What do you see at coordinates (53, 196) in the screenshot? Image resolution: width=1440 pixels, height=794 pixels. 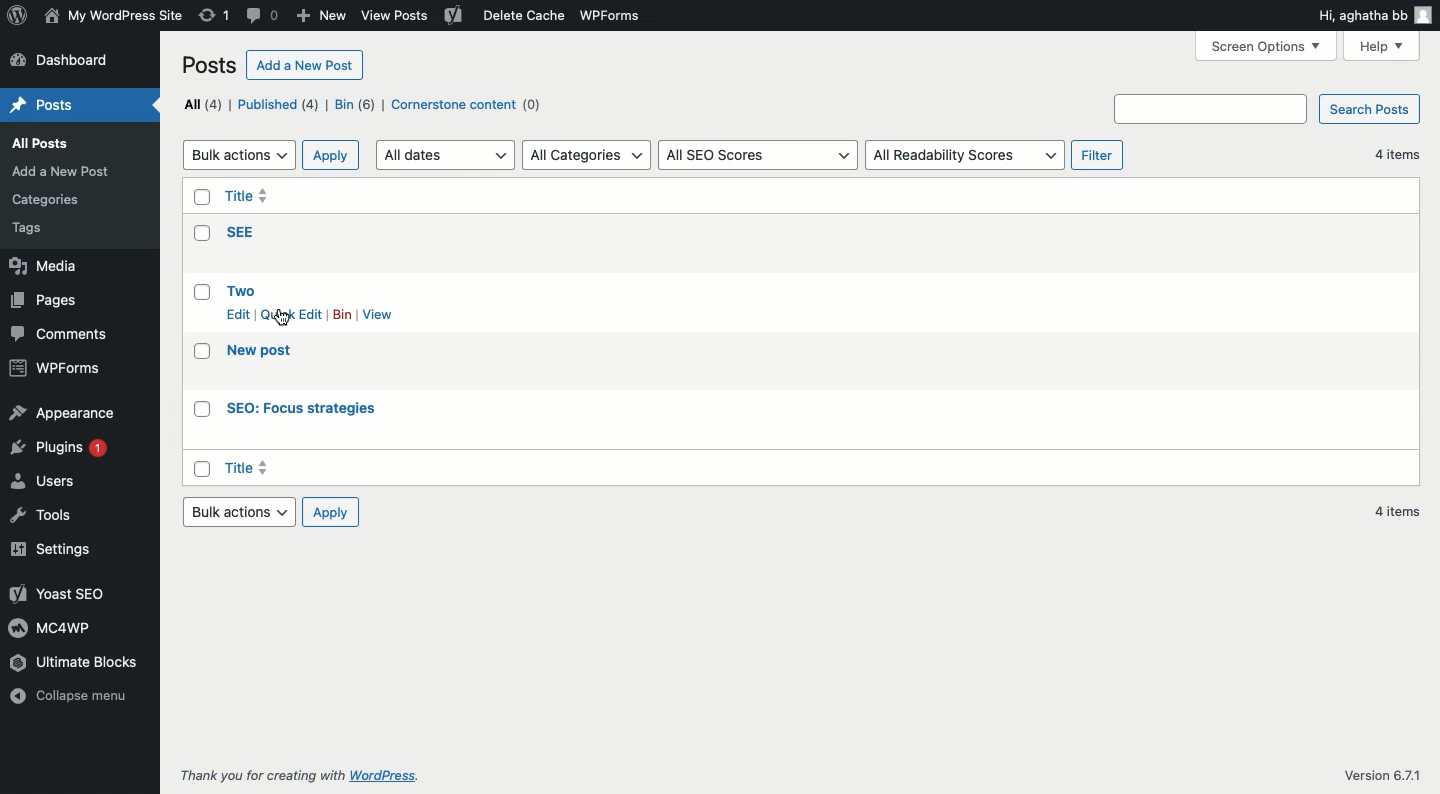 I see `categories` at bounding box center [53, 196].